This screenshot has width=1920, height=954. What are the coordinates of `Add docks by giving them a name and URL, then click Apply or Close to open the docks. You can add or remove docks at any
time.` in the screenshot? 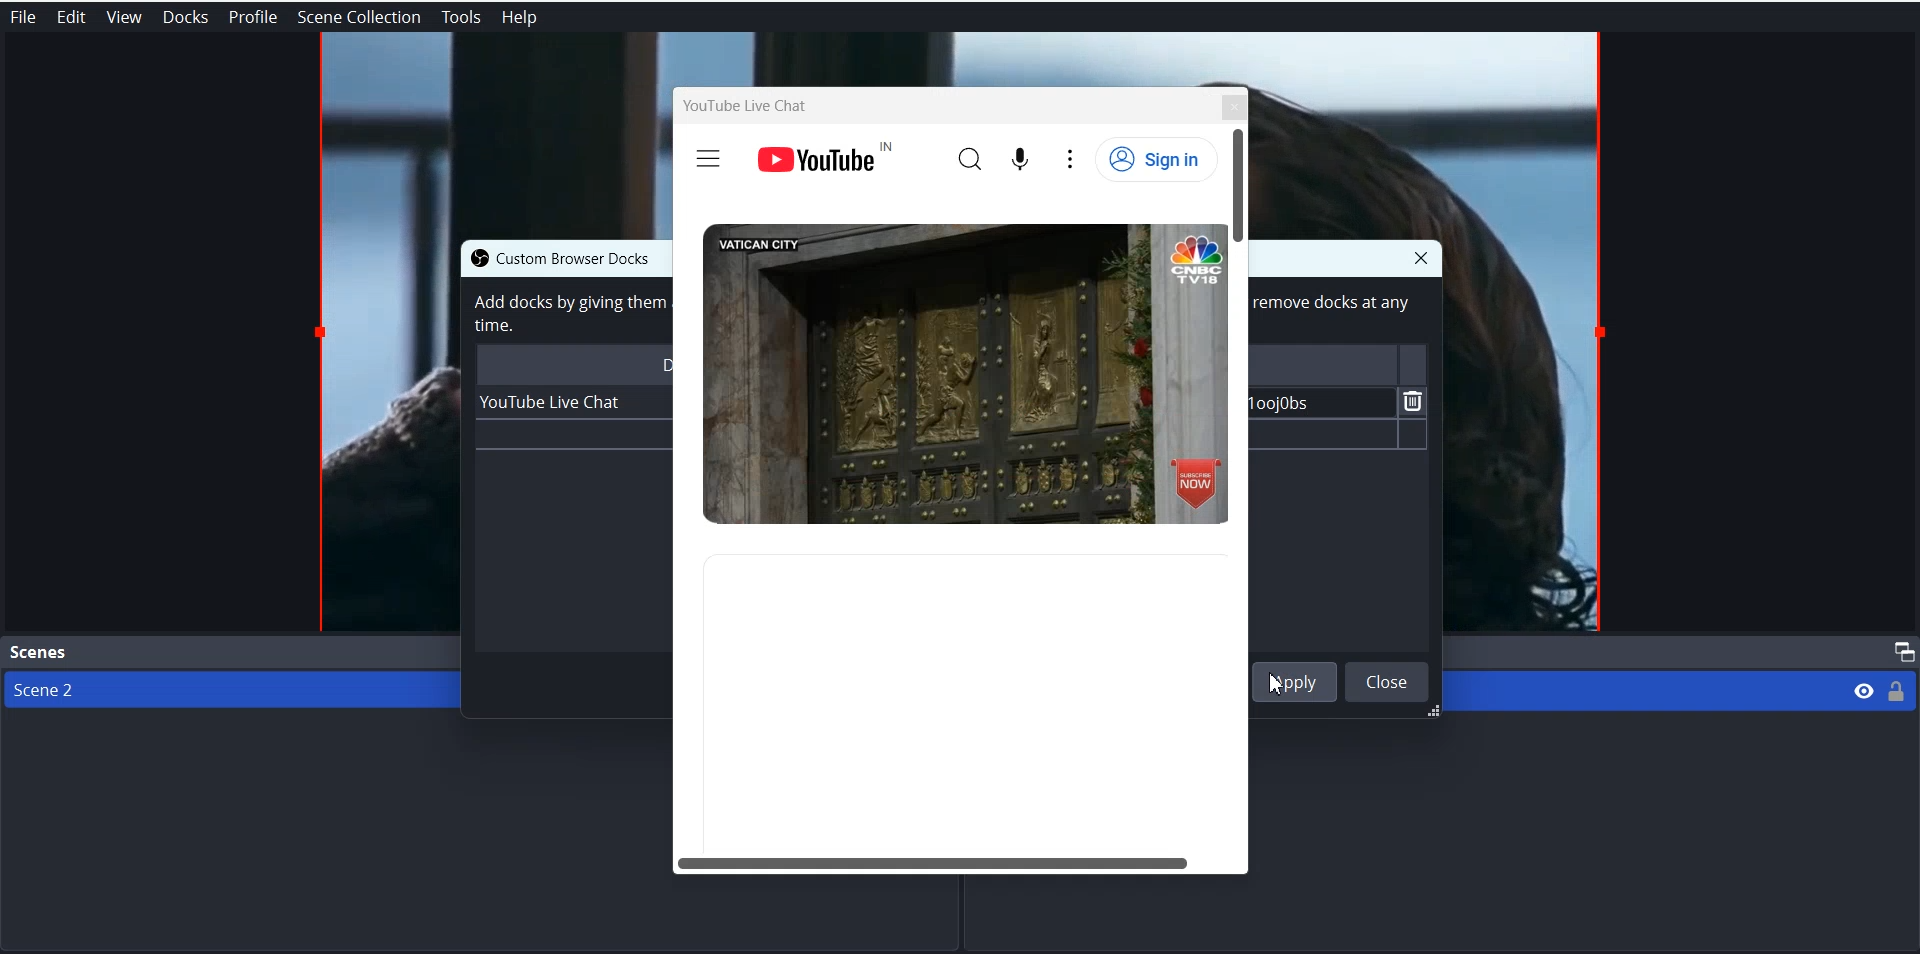 It's located at (566, 313).